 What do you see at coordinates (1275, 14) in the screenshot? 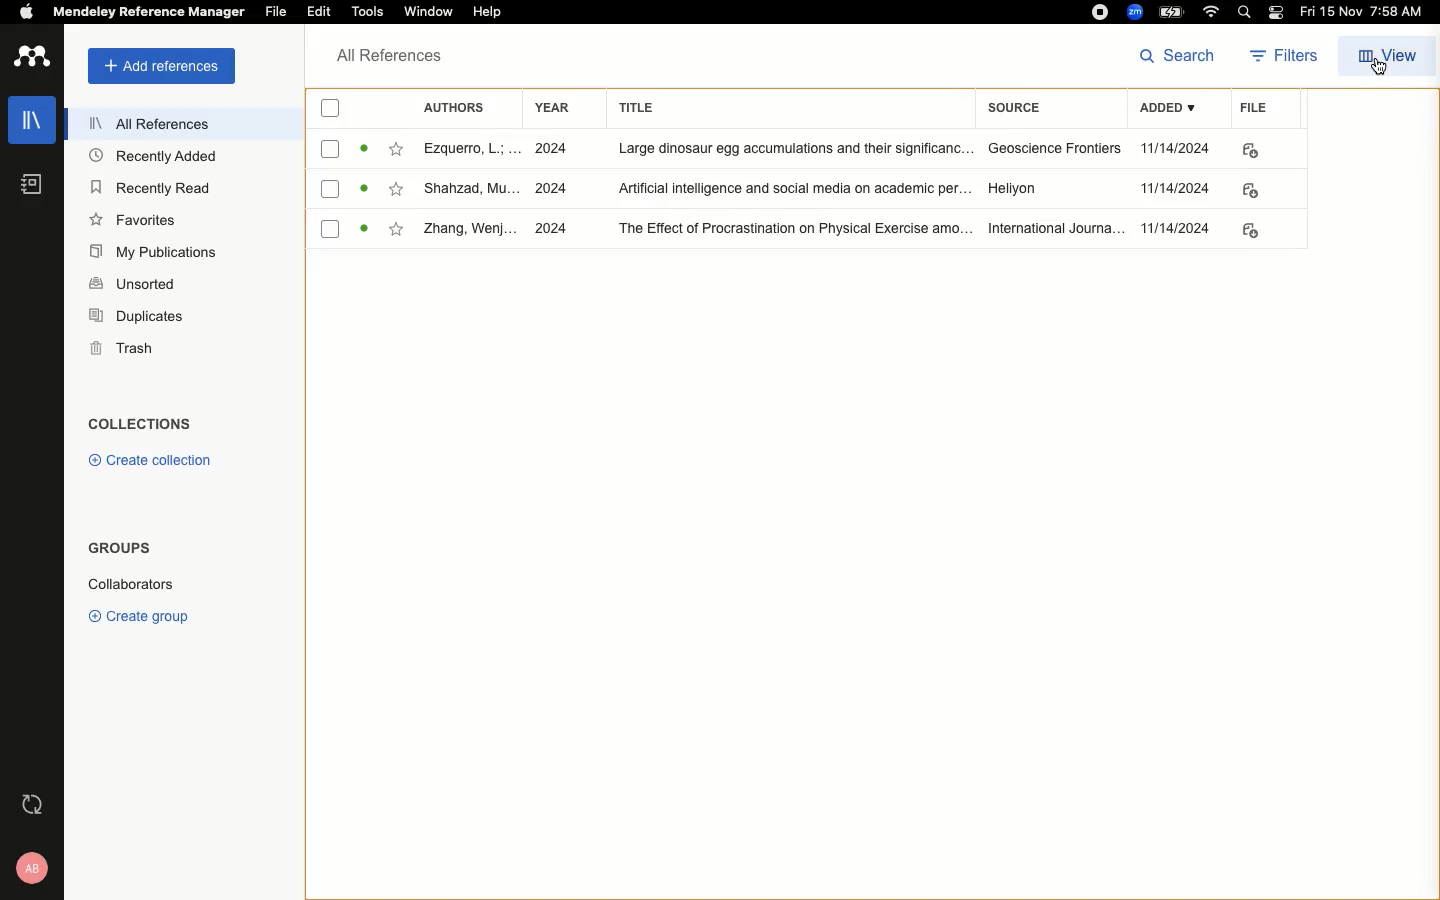
I see `Notification` at bounding box center [1275, 14].